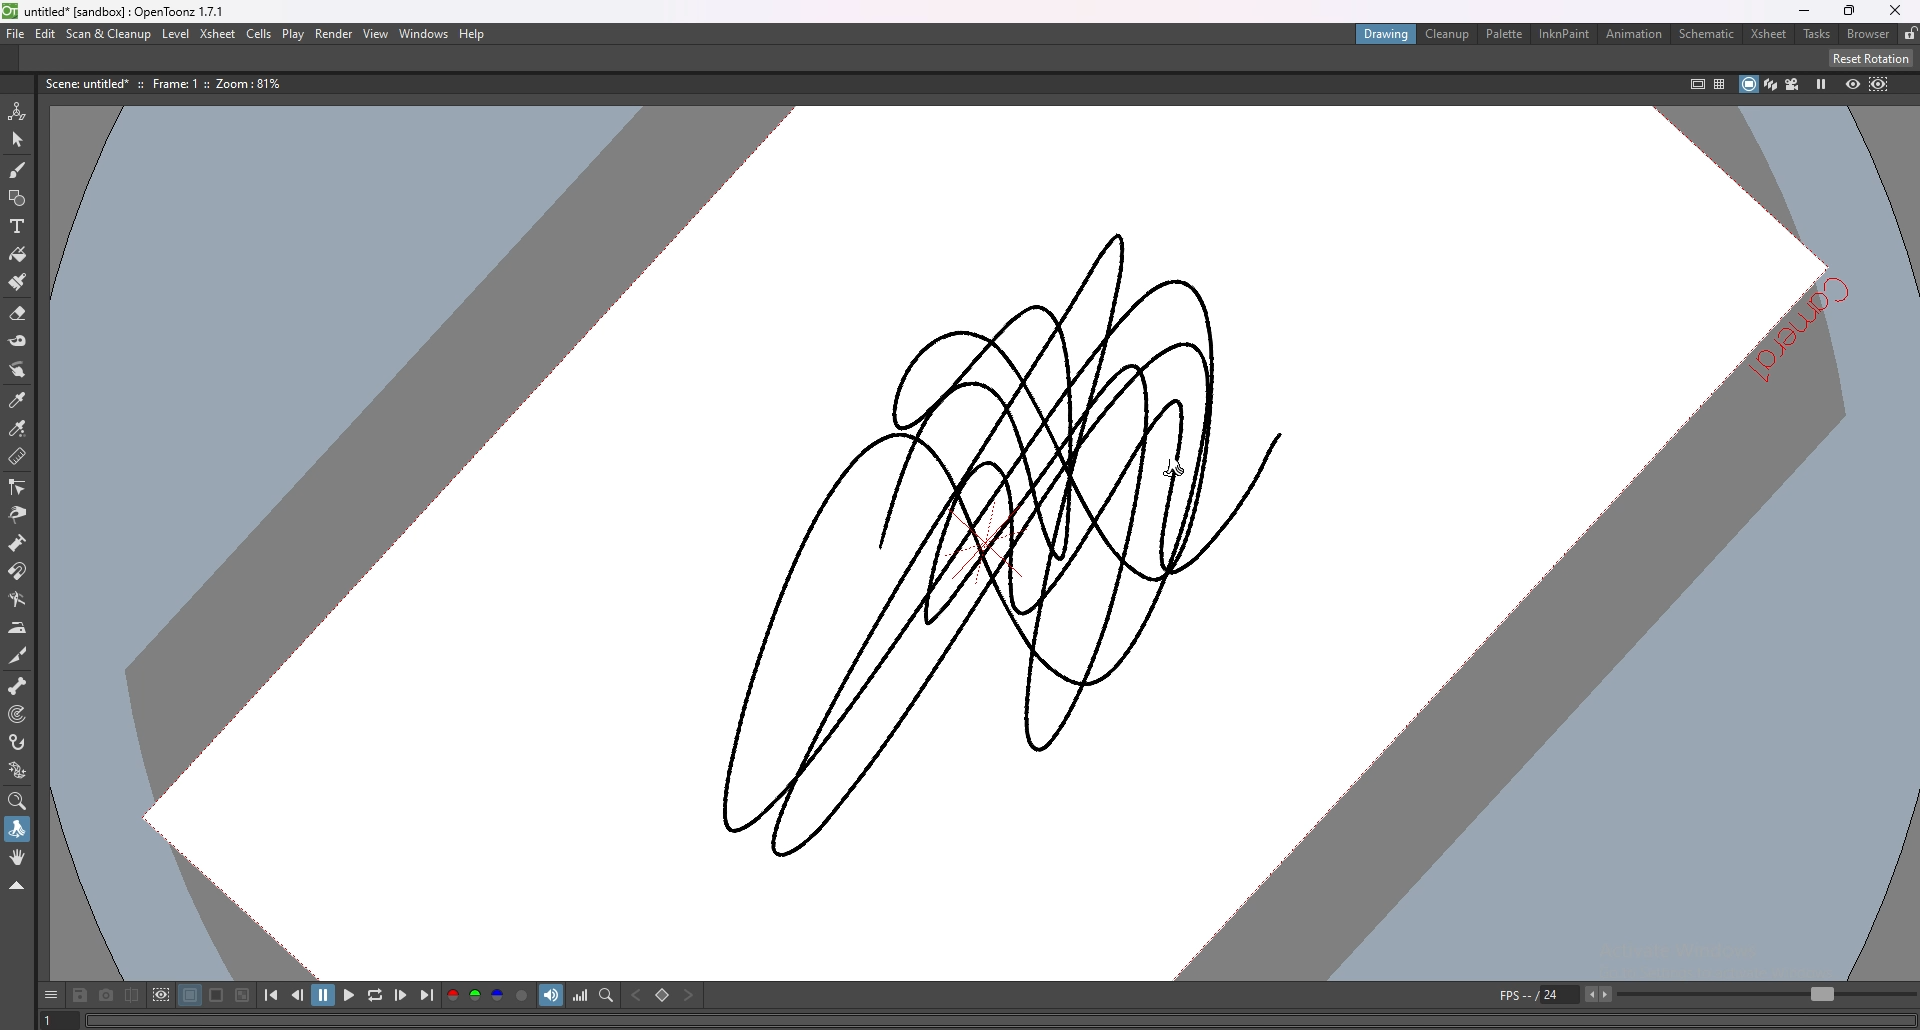 Image resolution: width=1920 pixels, height=1030 pixels. Describe the element at coordinates (18, 254) in the screenshot. I see `paint tool` at that location.